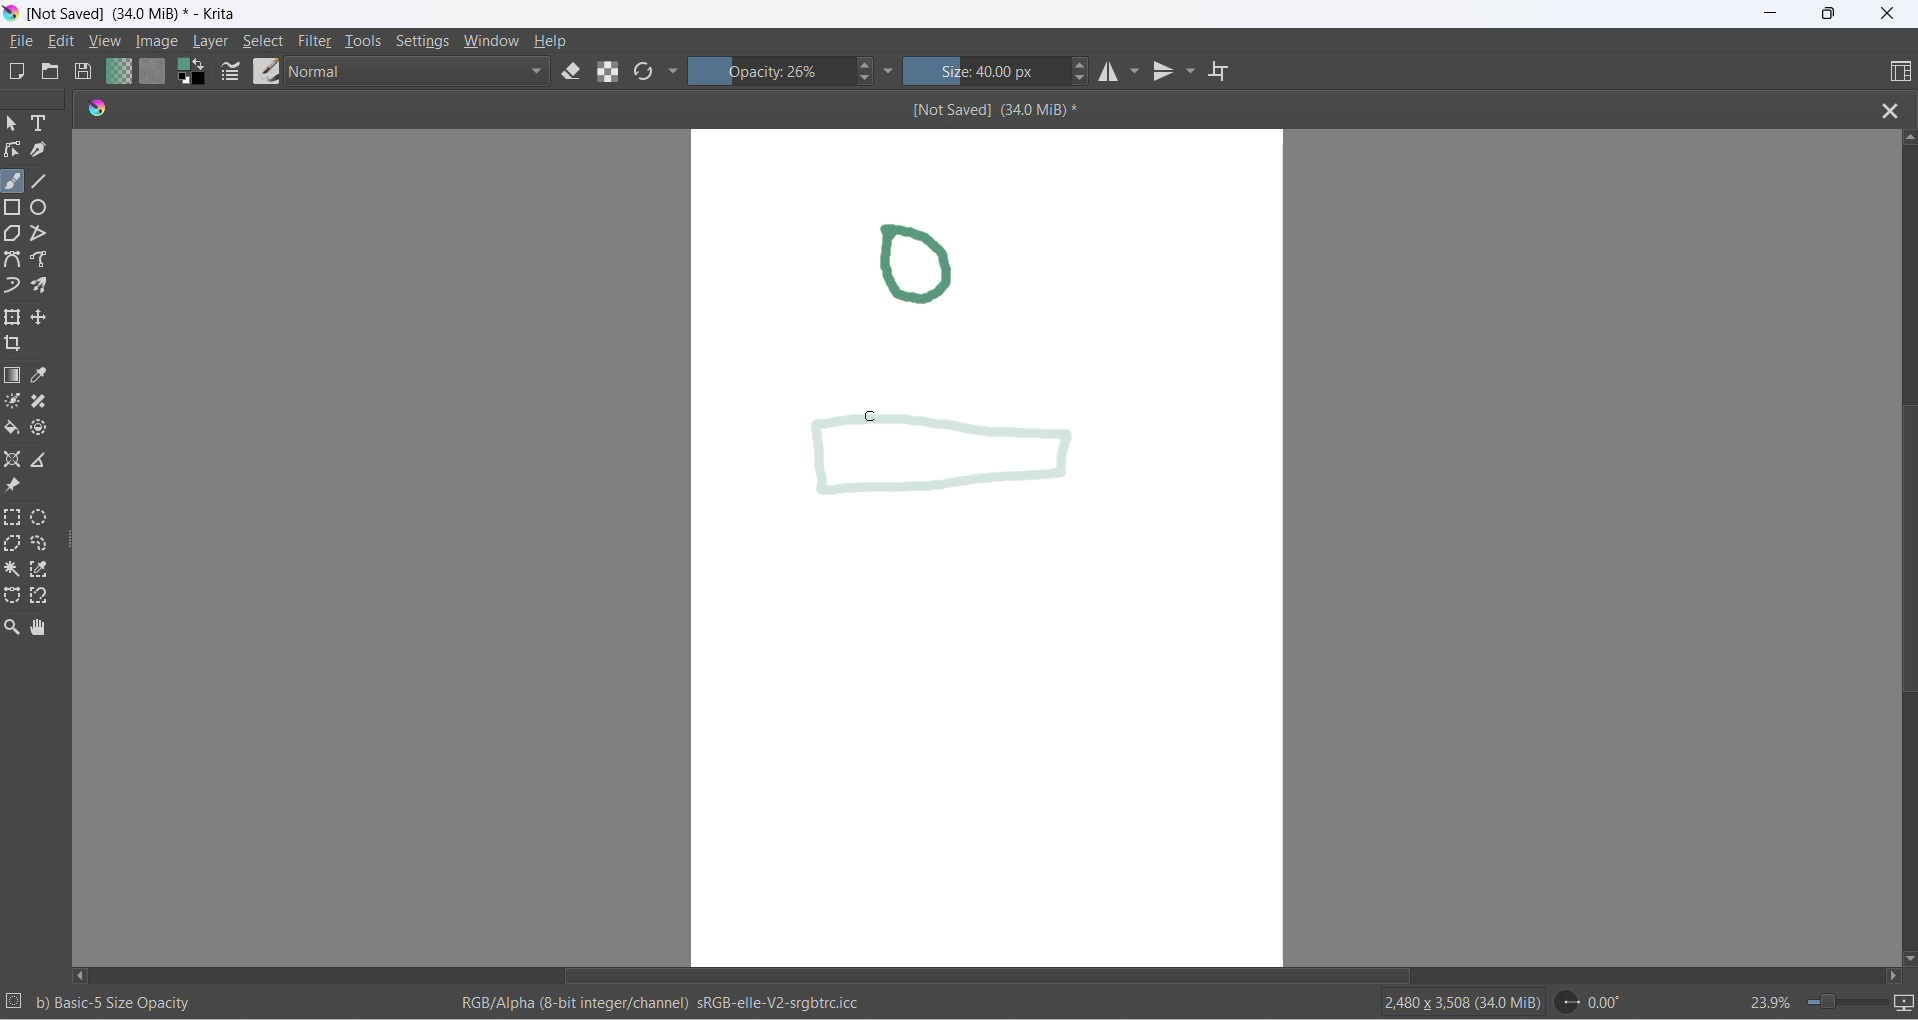 This screenshot has width=1918, height=1020. What do you see at coordinates (1905, 1005) in the screenshot?
I see `slideshow` at bounding box center [1905, 1005].